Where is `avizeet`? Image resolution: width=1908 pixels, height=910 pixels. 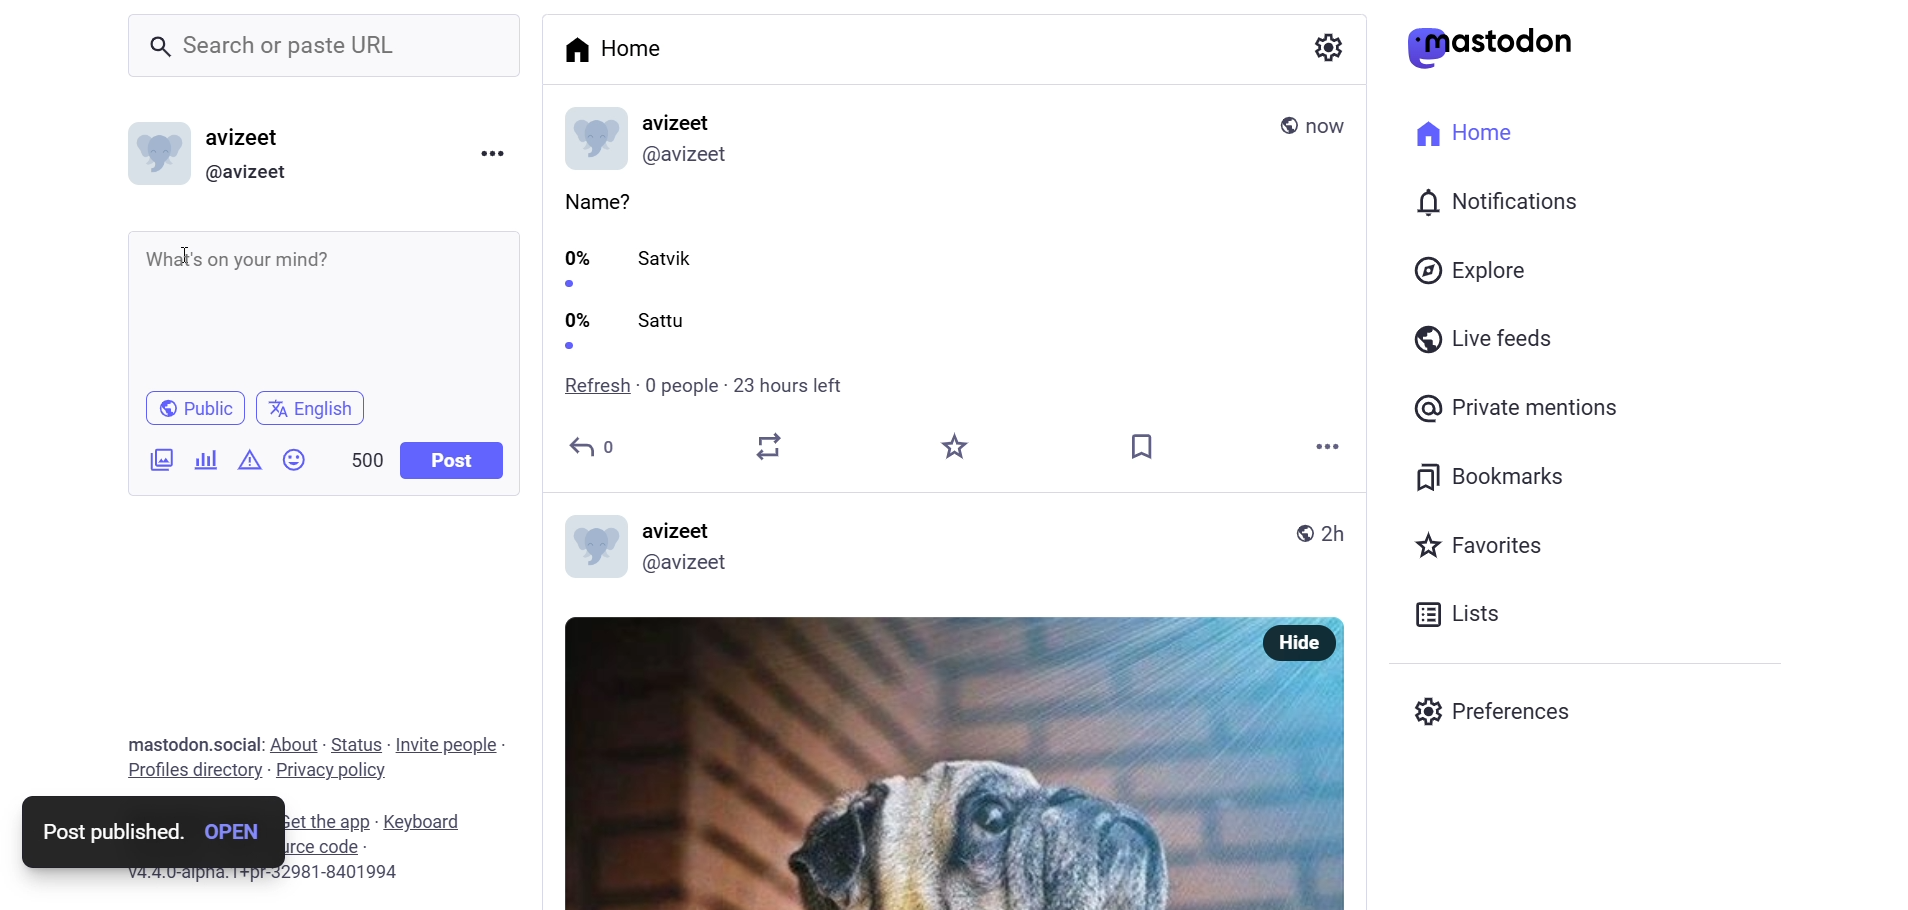
avizeet is located at coordinates (682, 531).